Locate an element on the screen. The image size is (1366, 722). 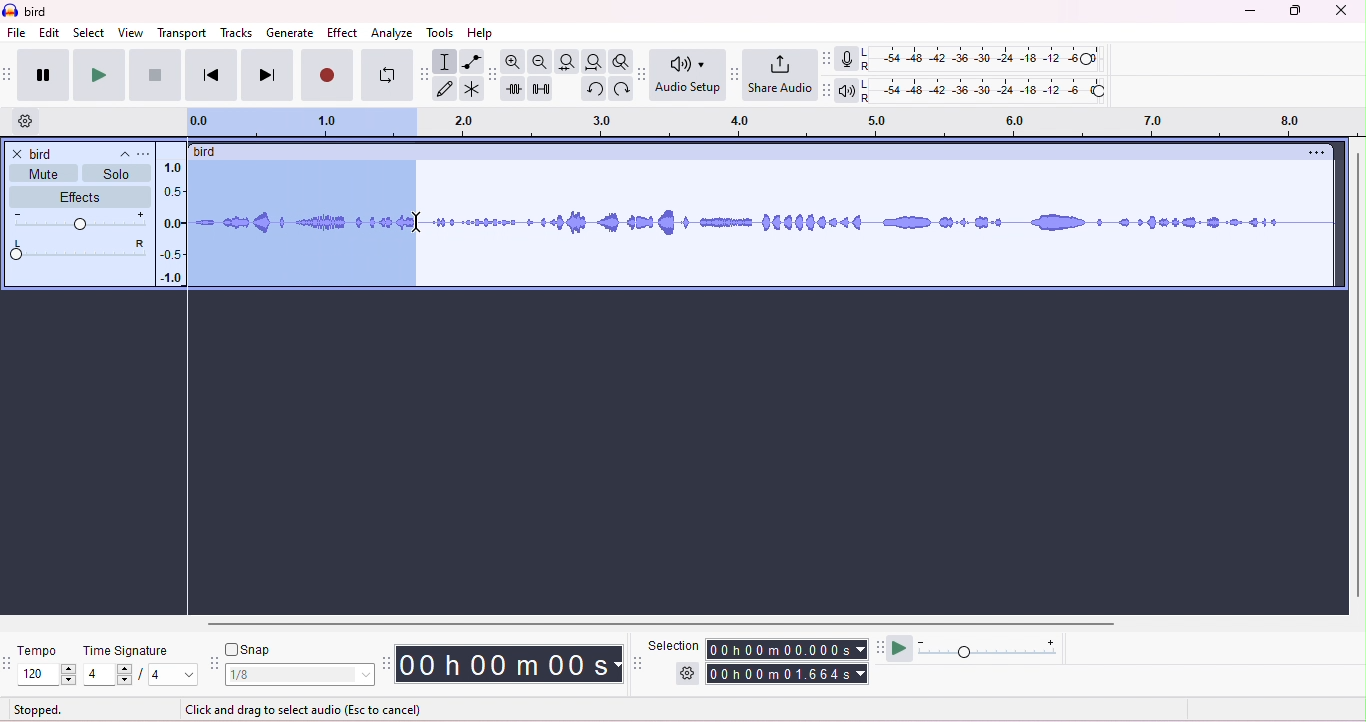
close is located at coordinates (17, 154).